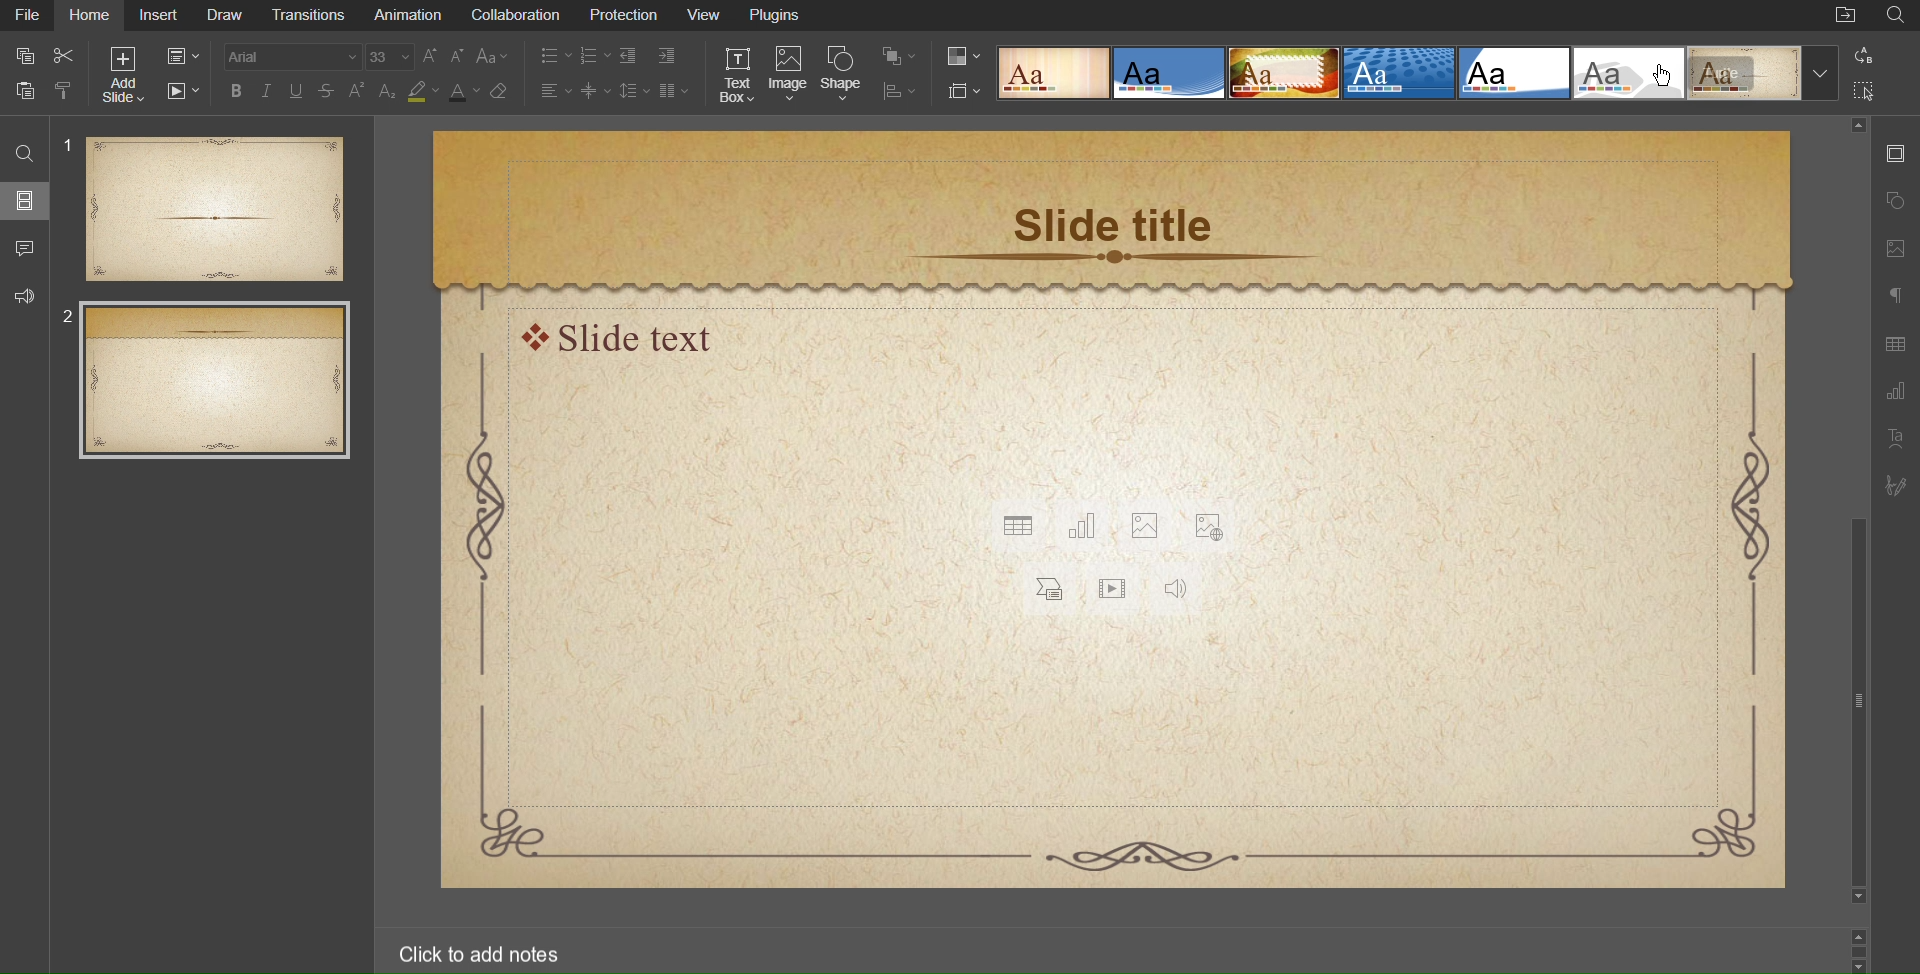  Describe the element at coordinates (965, 58) in the screenshot. I see `Color` at that location.